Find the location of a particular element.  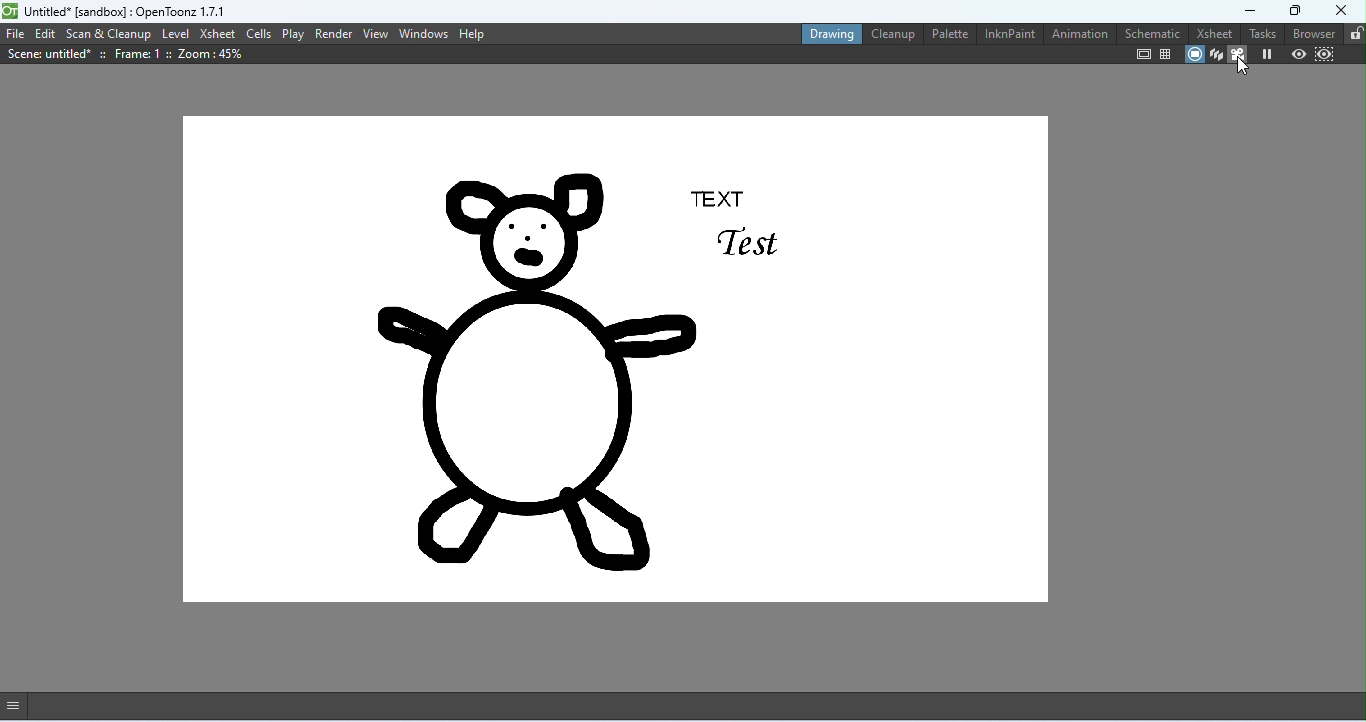

Schematic is located at coordinates (1149, 32).